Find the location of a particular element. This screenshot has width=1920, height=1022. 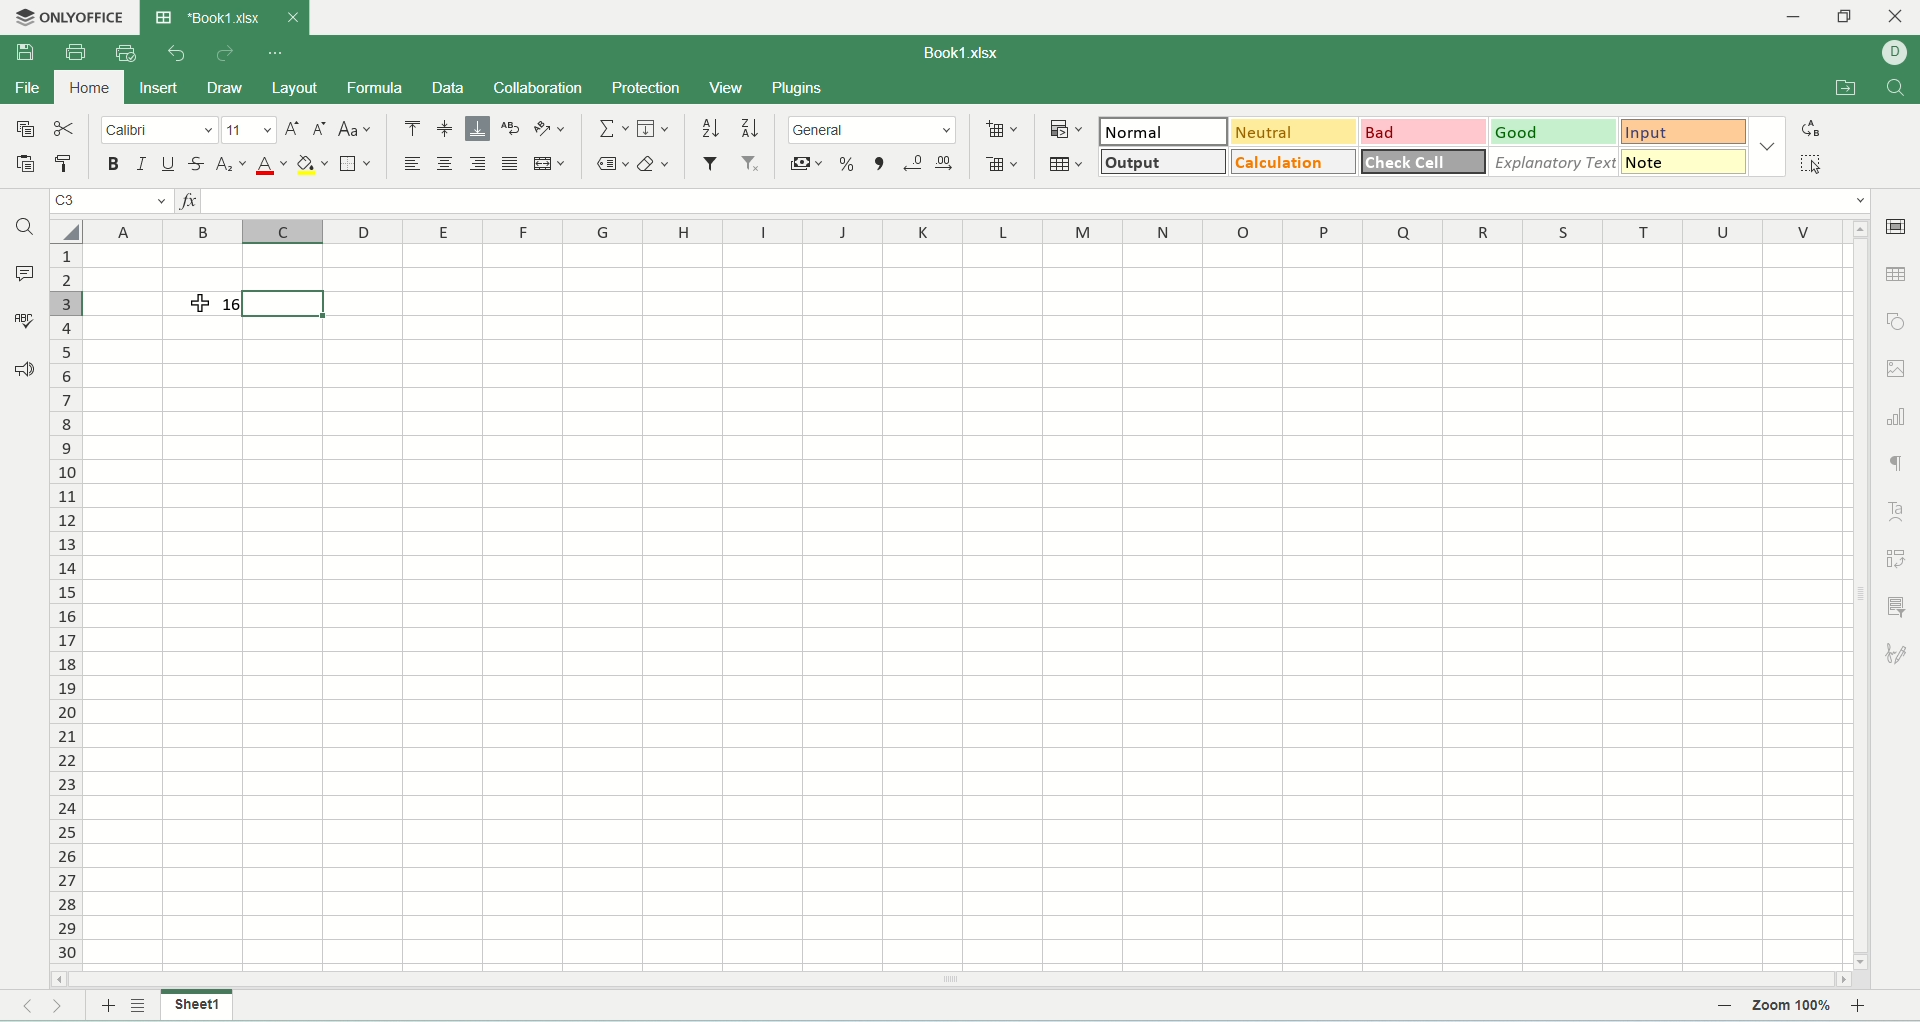

raplace is located at coordinates (1814, 128).